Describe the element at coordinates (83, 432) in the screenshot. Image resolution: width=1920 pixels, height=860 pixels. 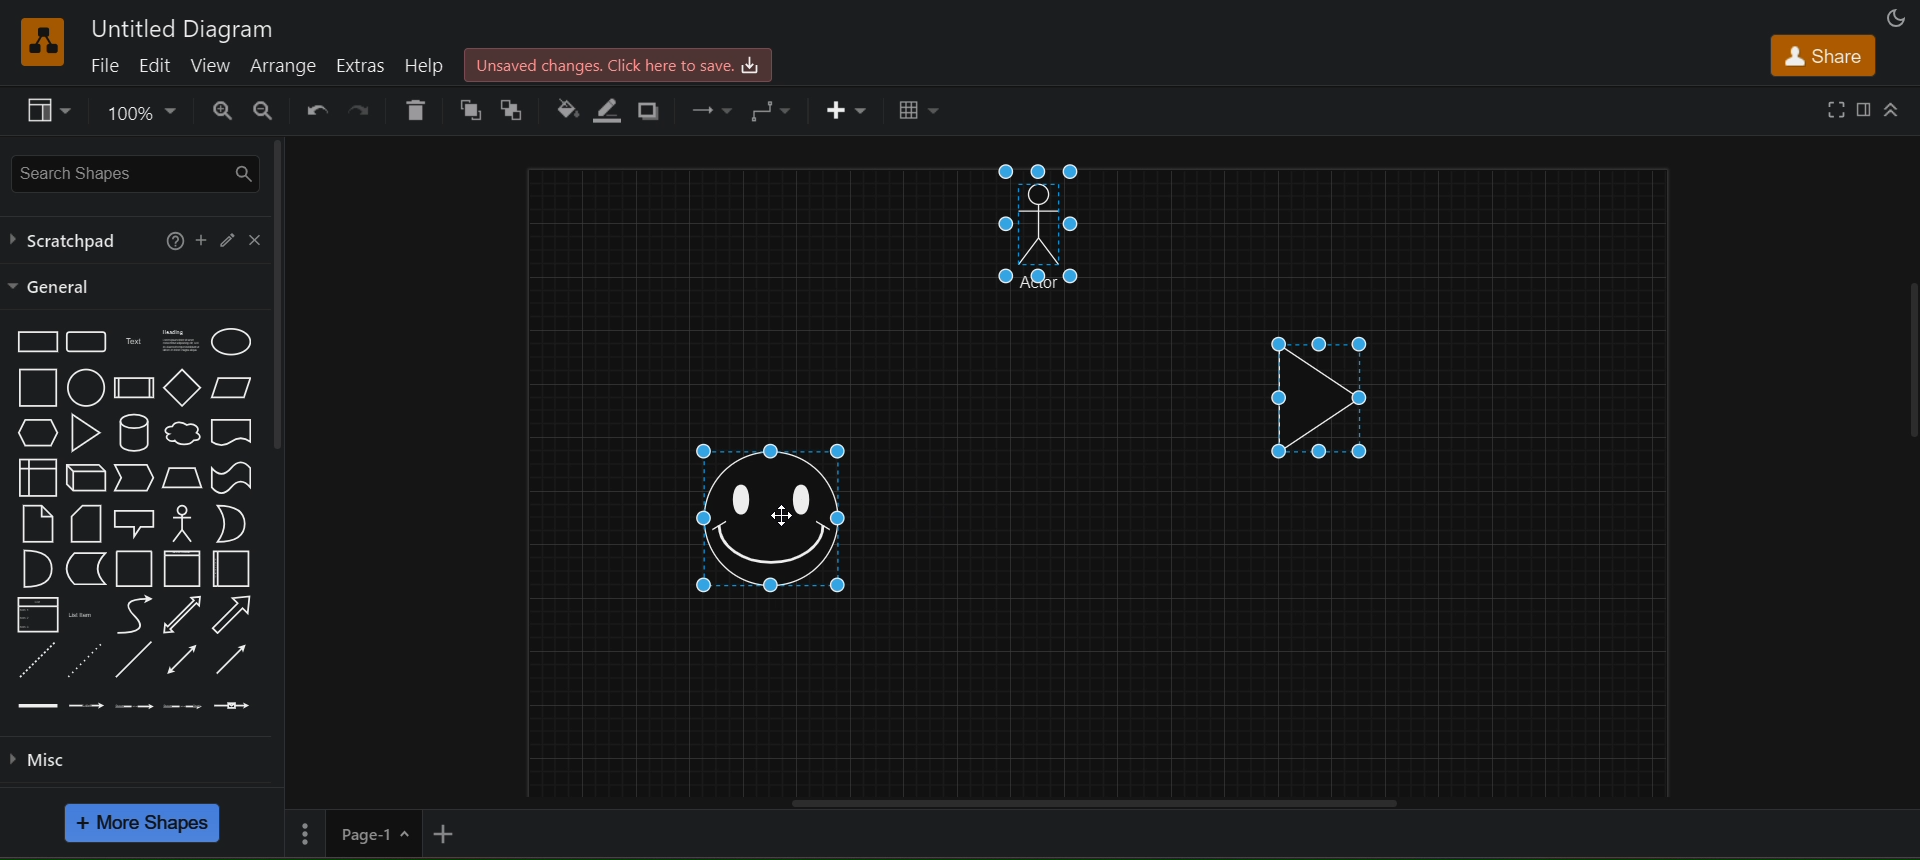
I see `triangle` at that location.